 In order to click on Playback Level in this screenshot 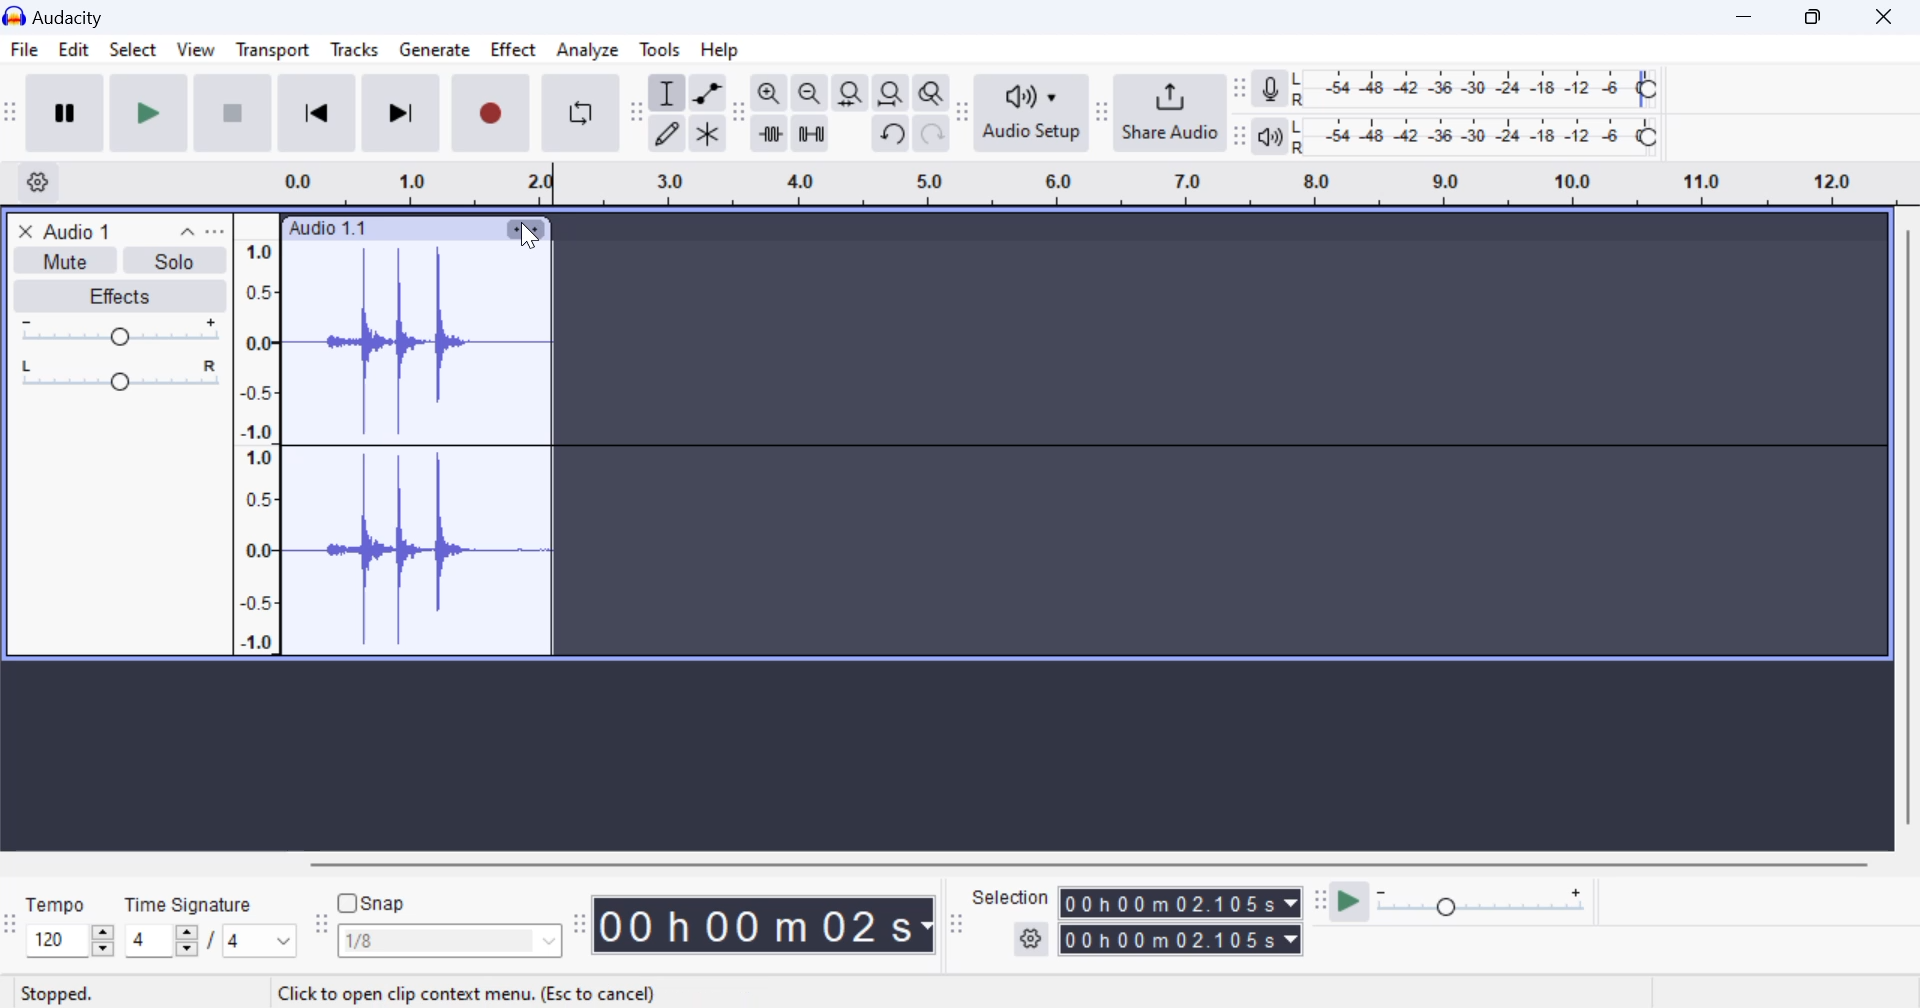, I will do `click(1475, 137)`.